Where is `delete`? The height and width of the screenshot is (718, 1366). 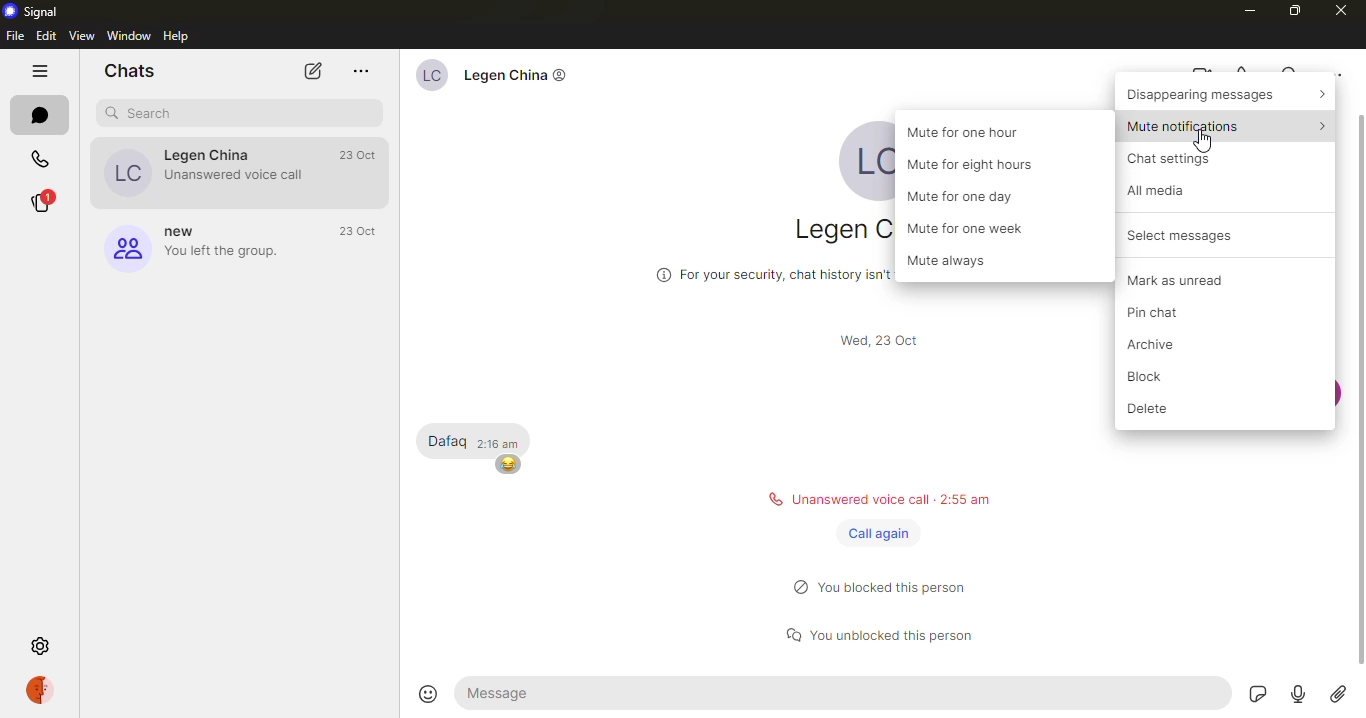 delete is located at coordinates (1162, 411).